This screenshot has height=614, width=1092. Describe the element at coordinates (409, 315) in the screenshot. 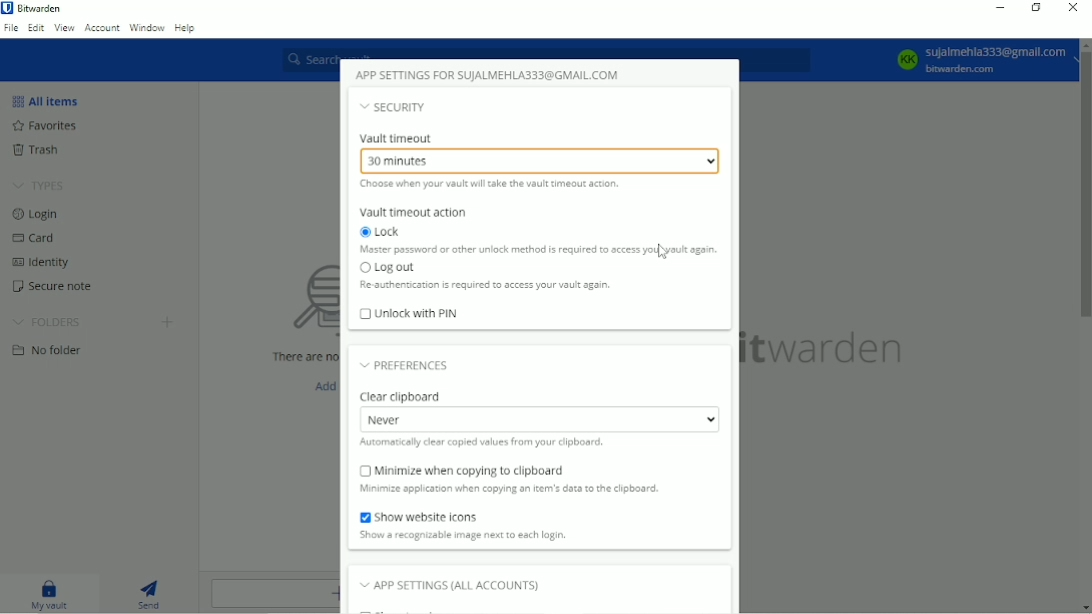

I see `Unlock with PIN` at that location.